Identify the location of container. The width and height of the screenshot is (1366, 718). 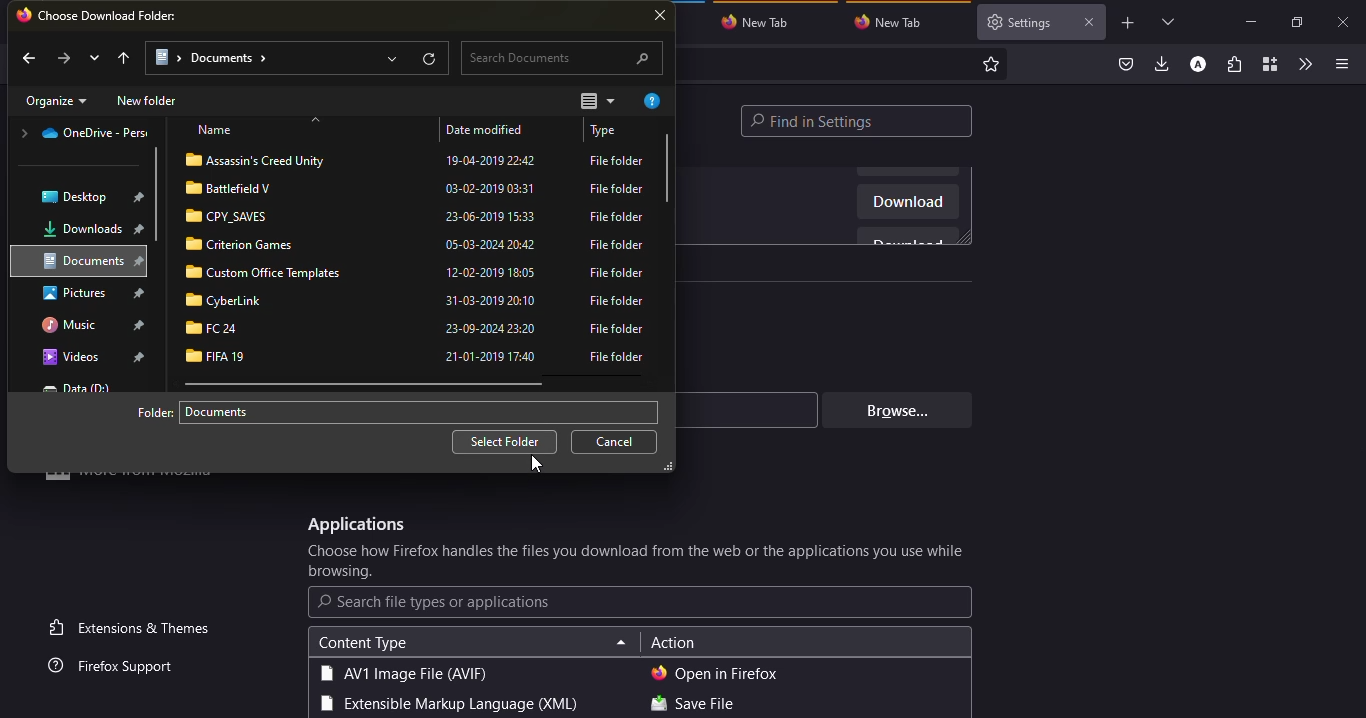
(1268, 65).